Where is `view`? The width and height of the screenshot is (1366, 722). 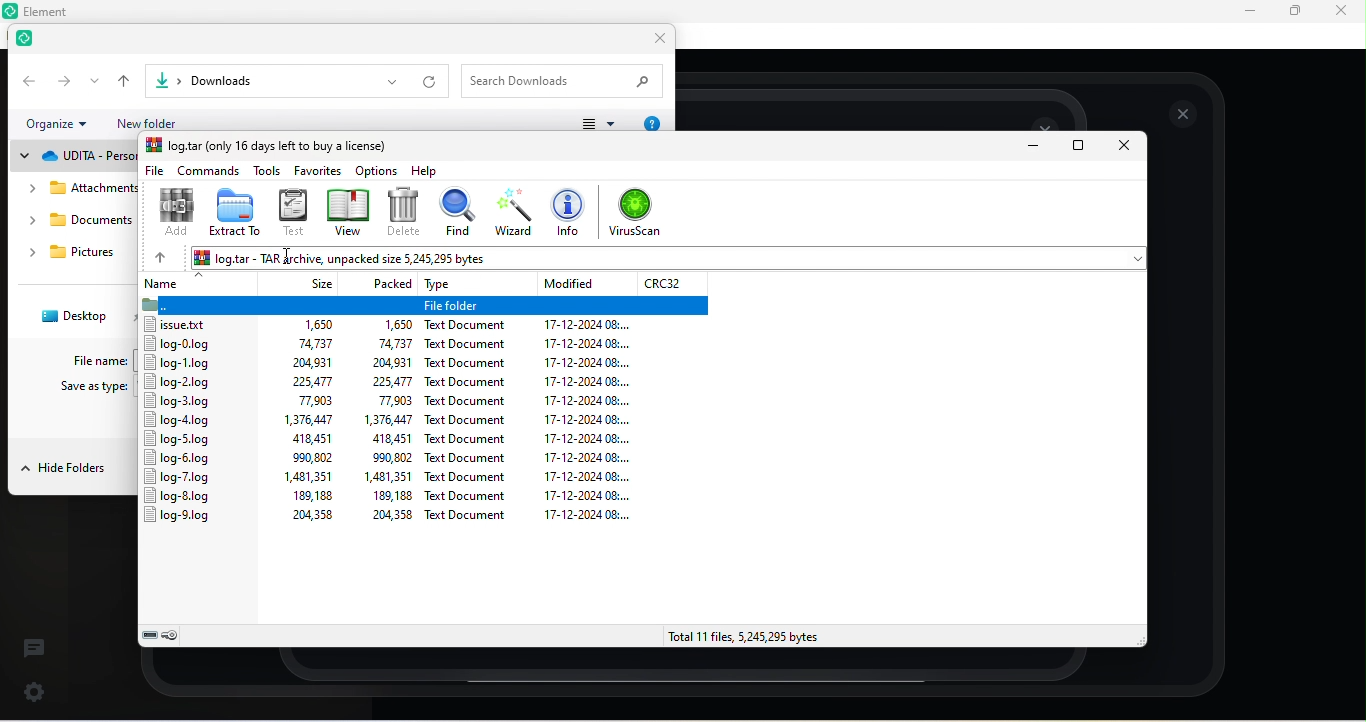 view is located at coordinates (344, 212).